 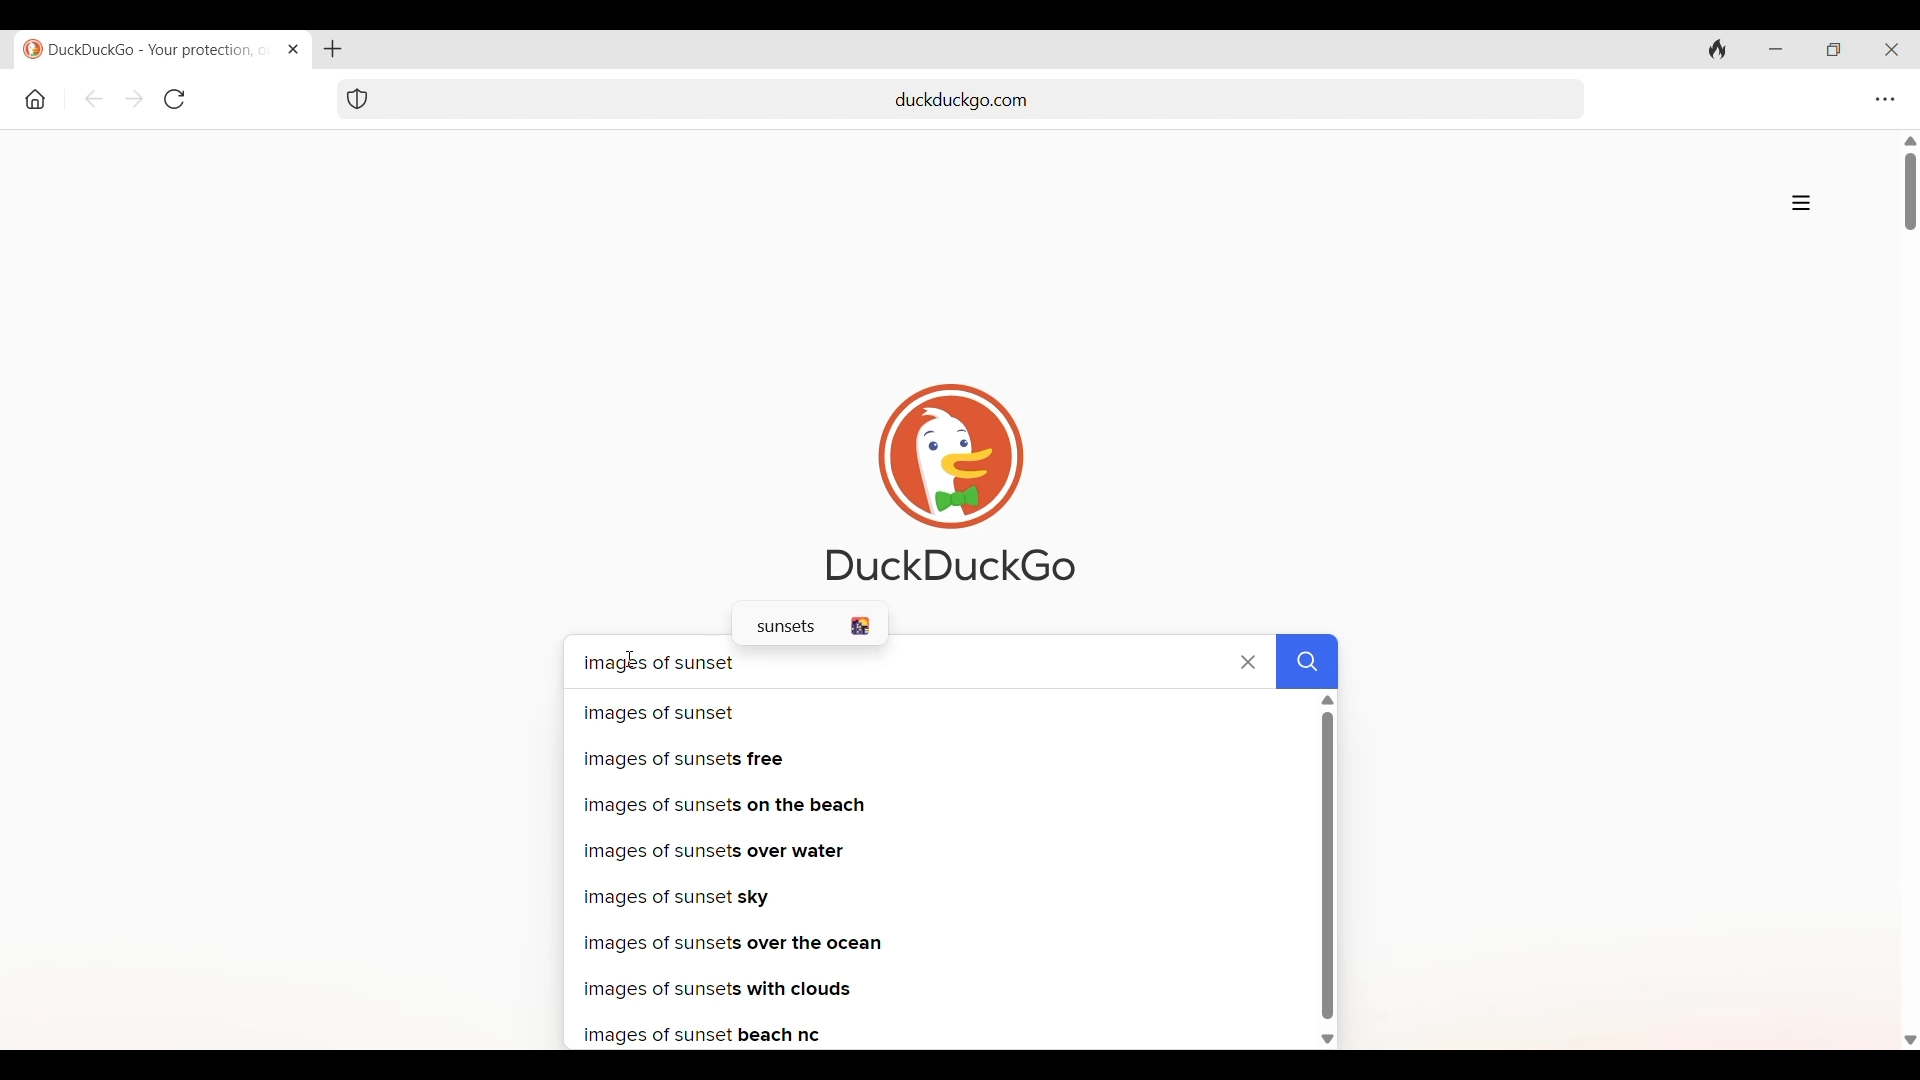 What do you see at coordinates (810, 625) in the screenshot?
I see `Search word option` at bounding box center [810, 625].